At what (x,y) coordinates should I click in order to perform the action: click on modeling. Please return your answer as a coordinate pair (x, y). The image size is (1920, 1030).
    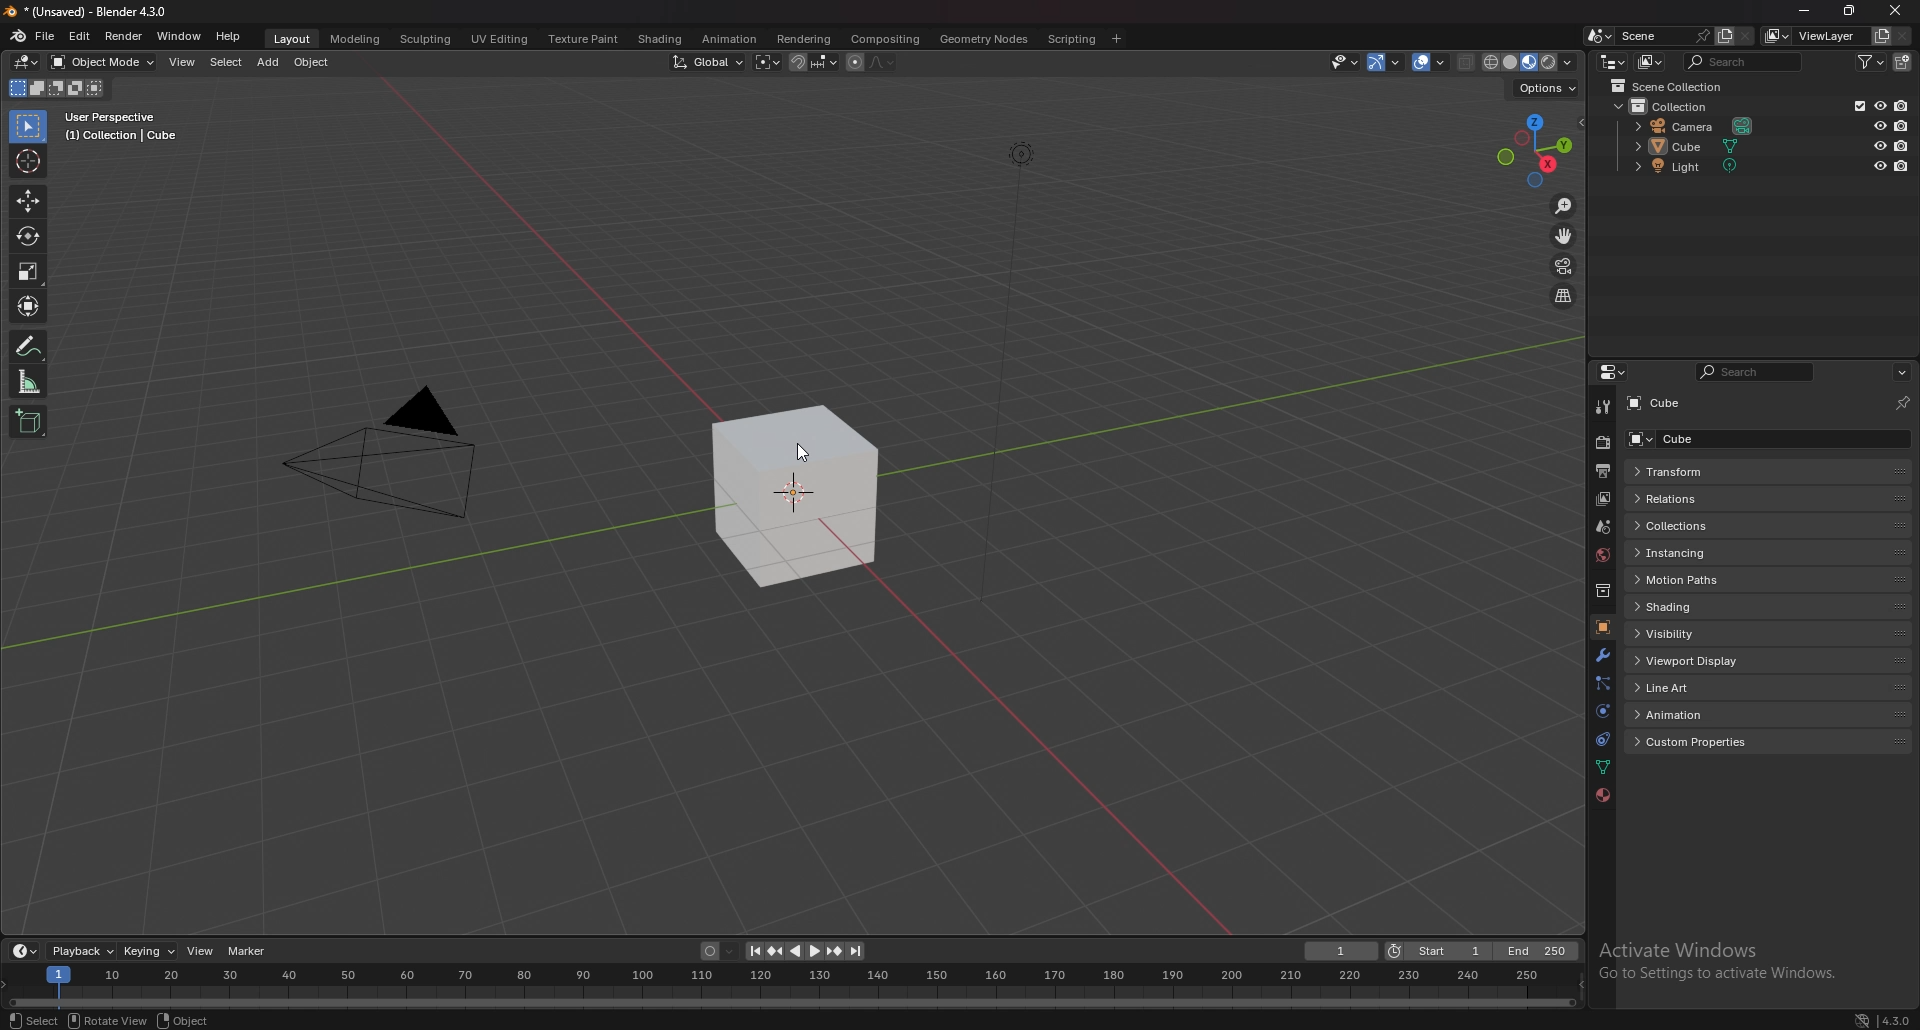
    Looking at the image, I should click on (356, 38).